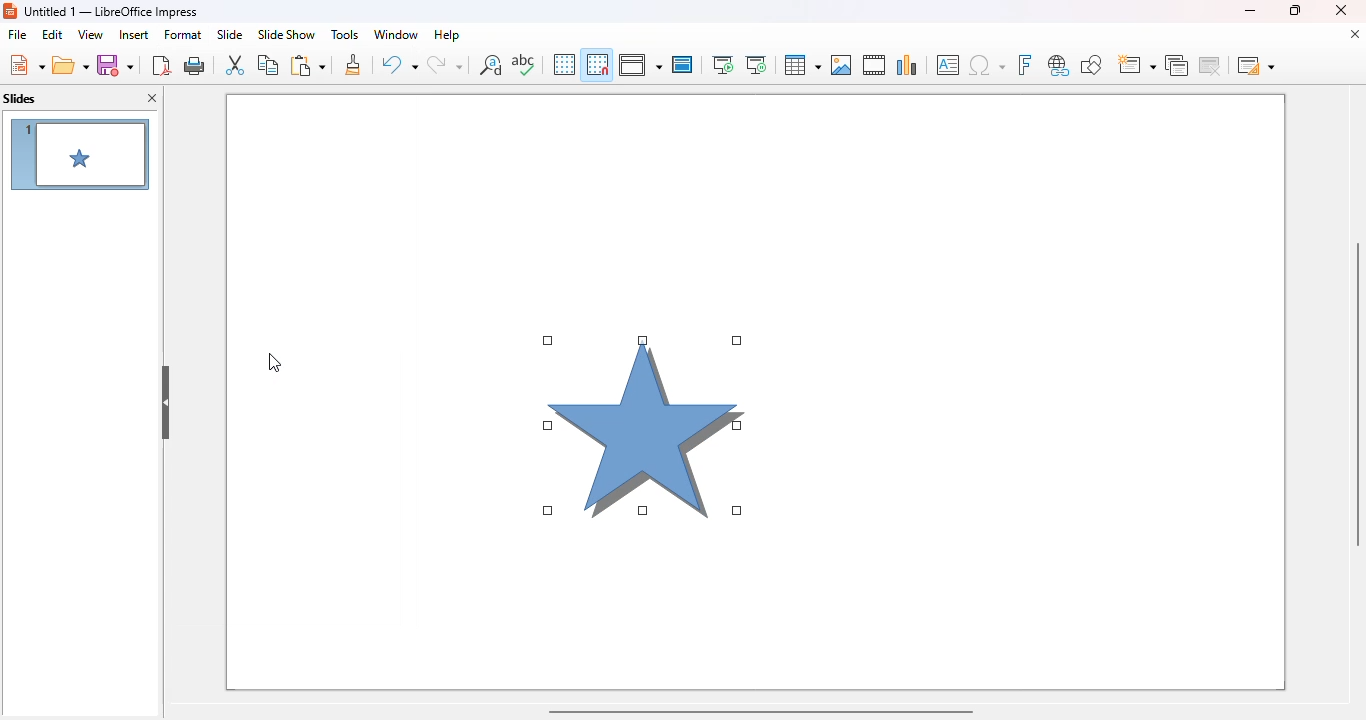 The height and width of the screenshot is (720, 1366). What do you see at coordinates (1135, 65) in the screenshot?
I see `new slide` at bounding box center [1135, 65].